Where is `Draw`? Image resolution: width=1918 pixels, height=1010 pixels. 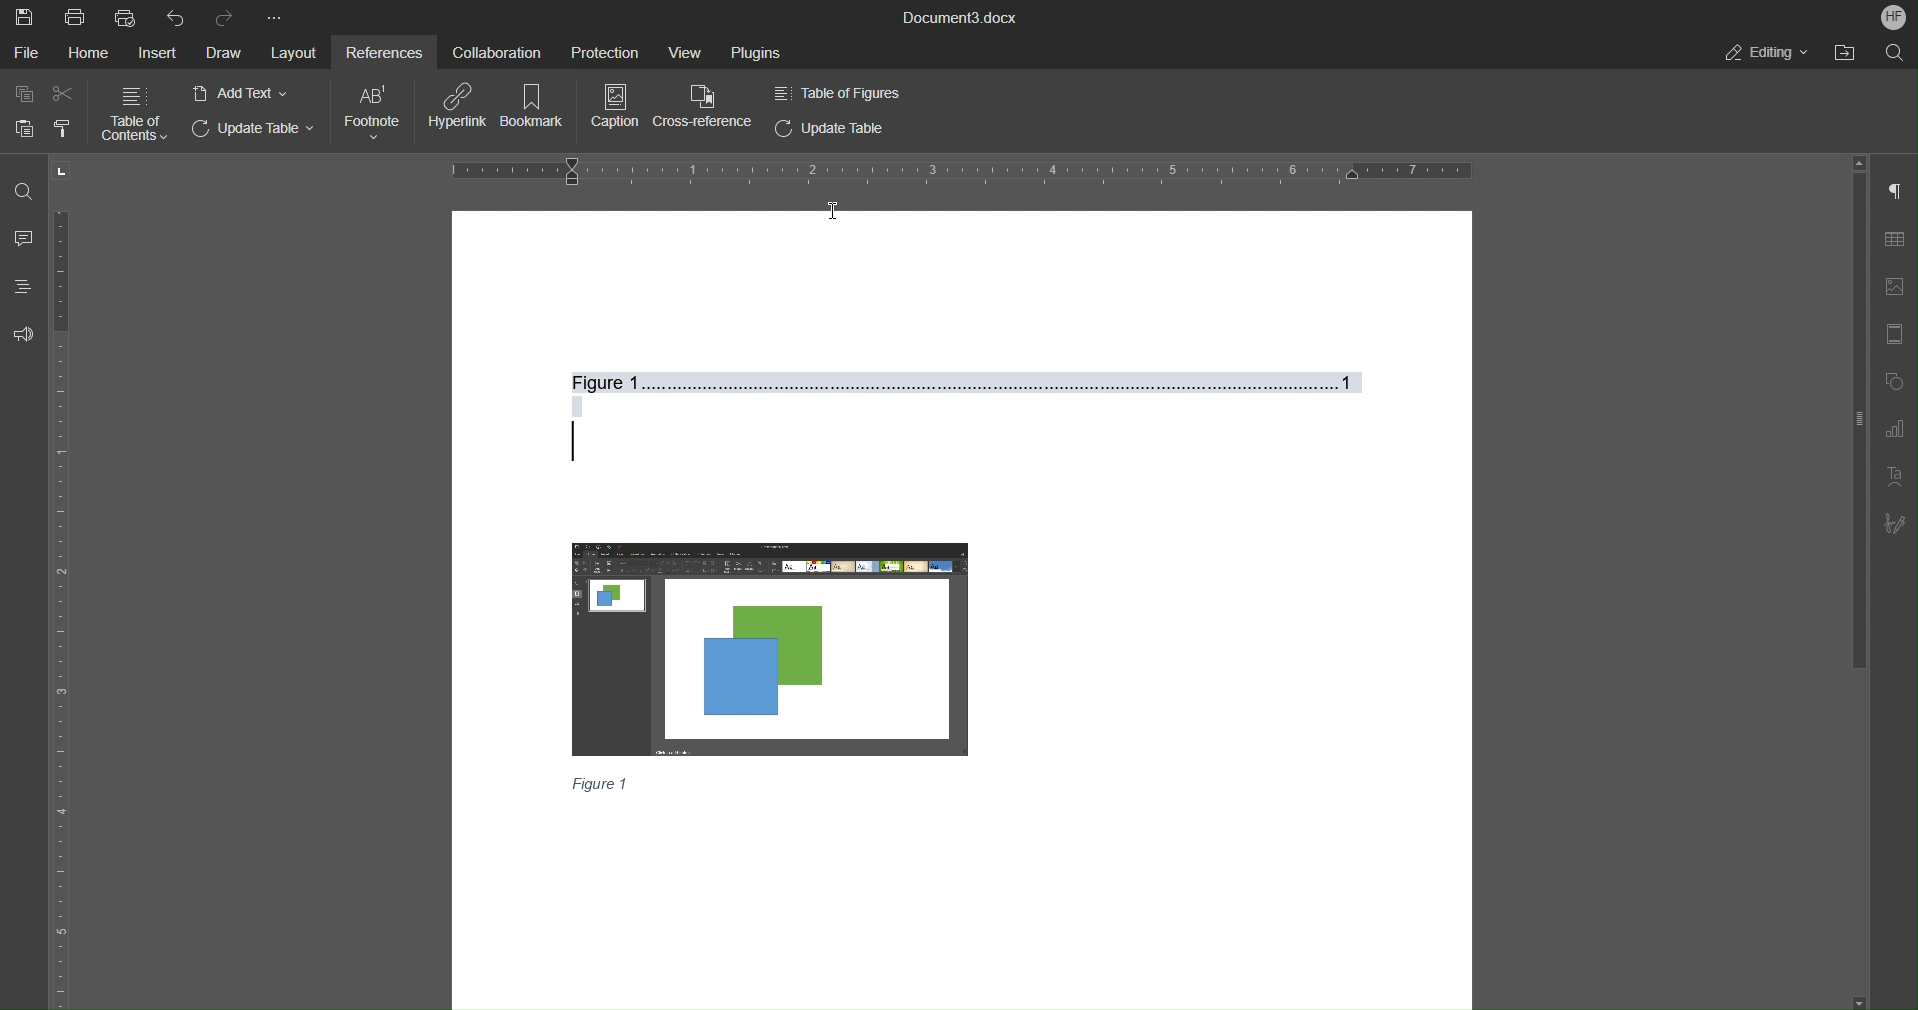 Draw is located at coordinates (221, 53).